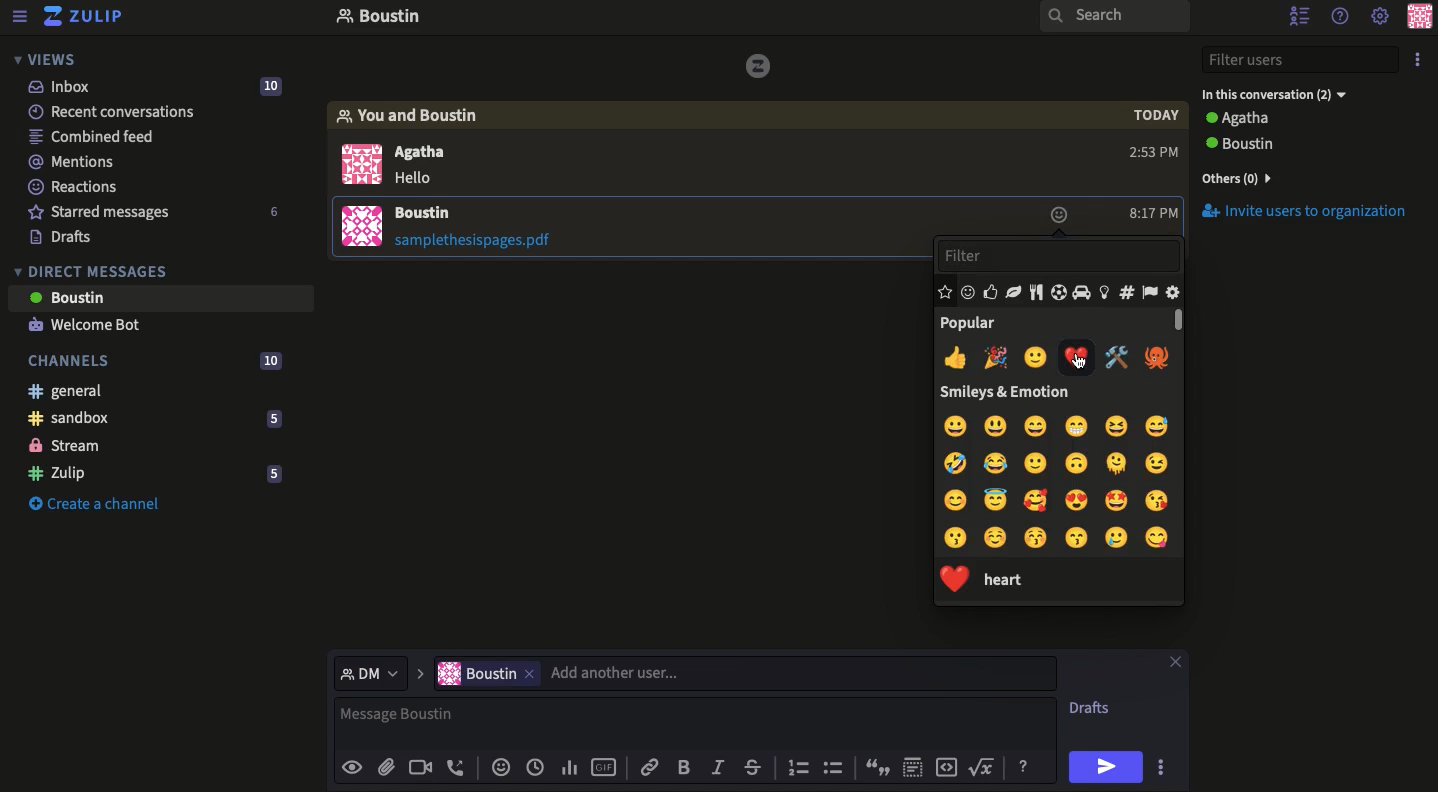 The height and width of the screenshot is (792, 1438). What do you see at coordinates (999, 465) in the screenshot?
I see `joy` at bounding box center [999, 465].